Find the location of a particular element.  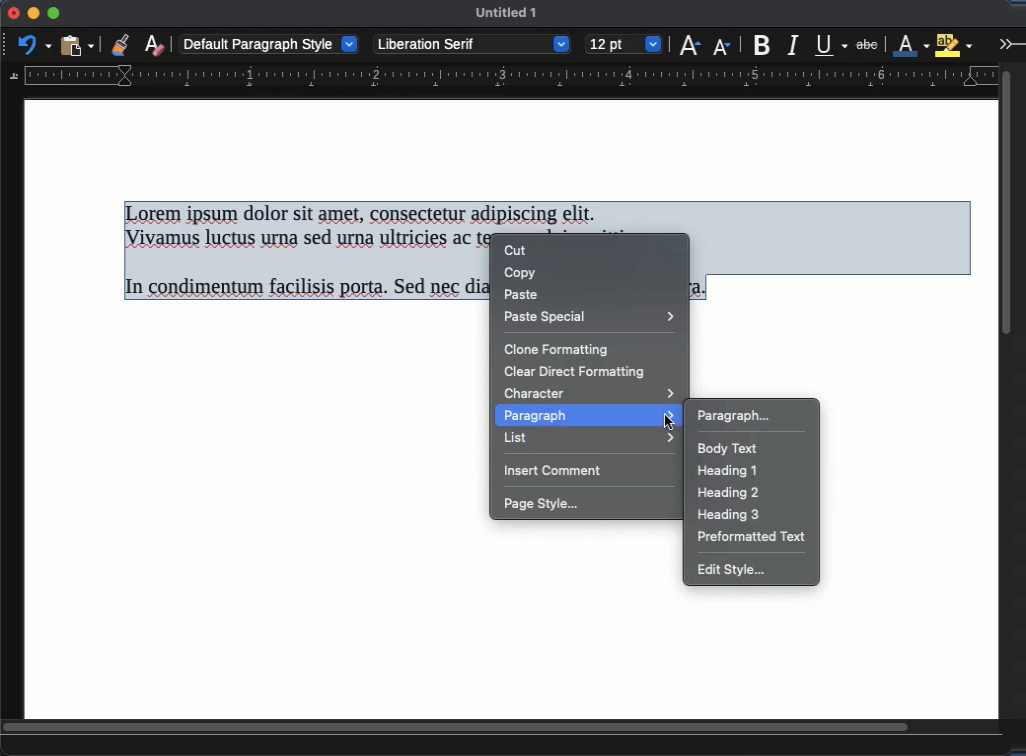

decrease size is located at coordinates (723, 45).